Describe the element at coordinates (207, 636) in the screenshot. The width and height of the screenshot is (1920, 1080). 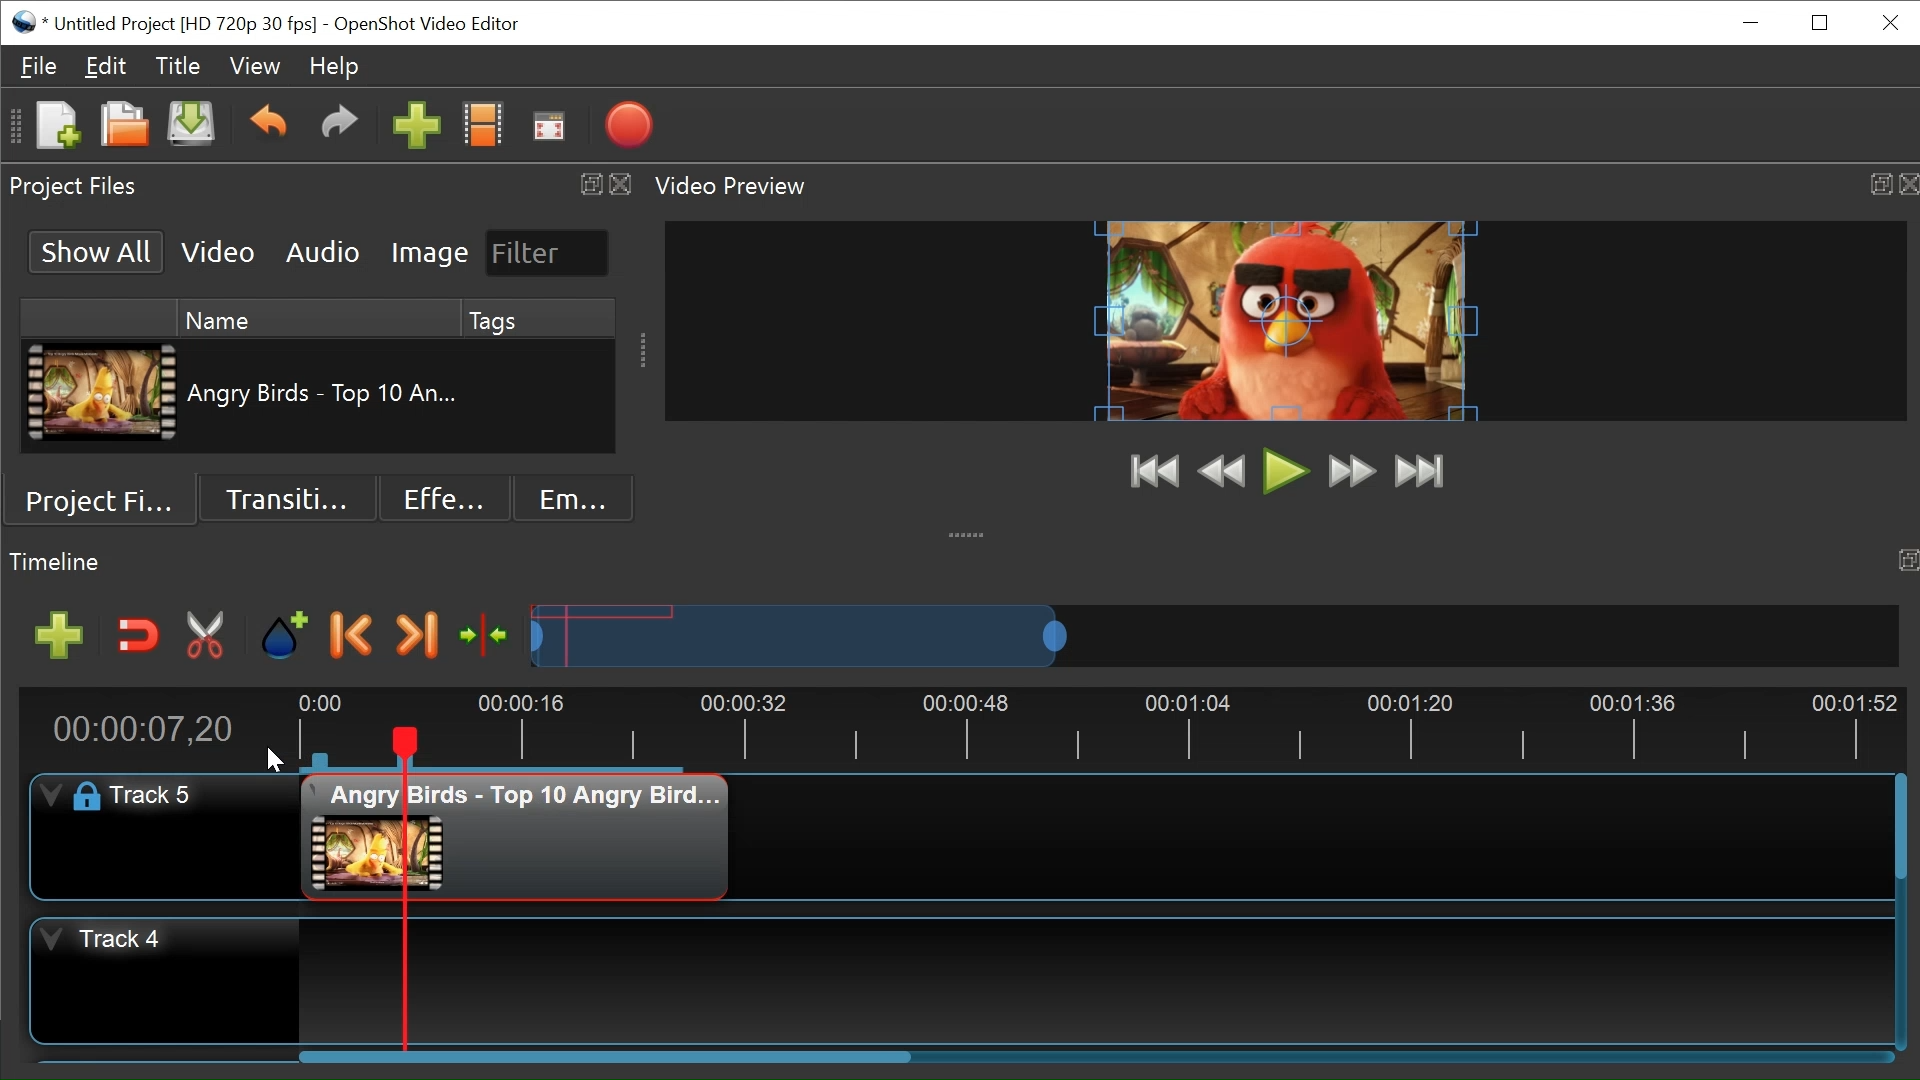
I see `Razor` at that location.